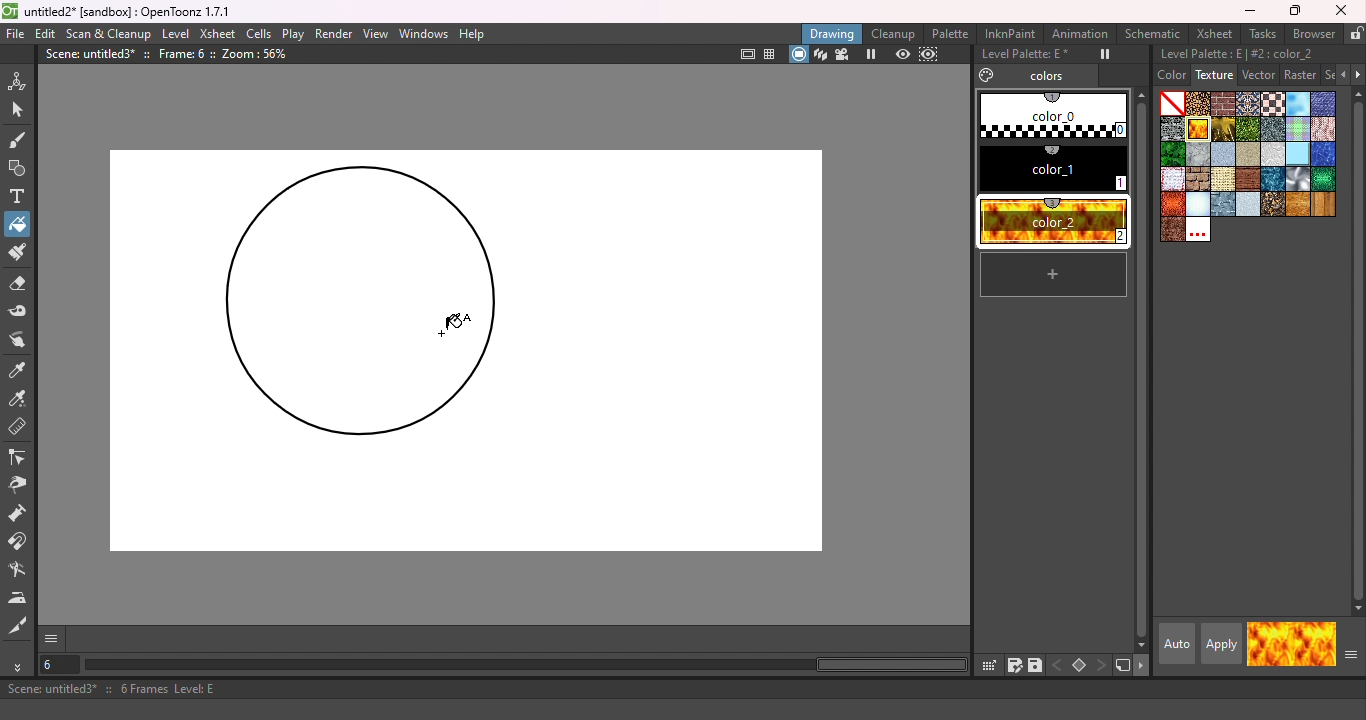  Describe the element at coordinates (1172, 180) in the screenshot. I see `rag_tile_s copy.bmp` at that location.